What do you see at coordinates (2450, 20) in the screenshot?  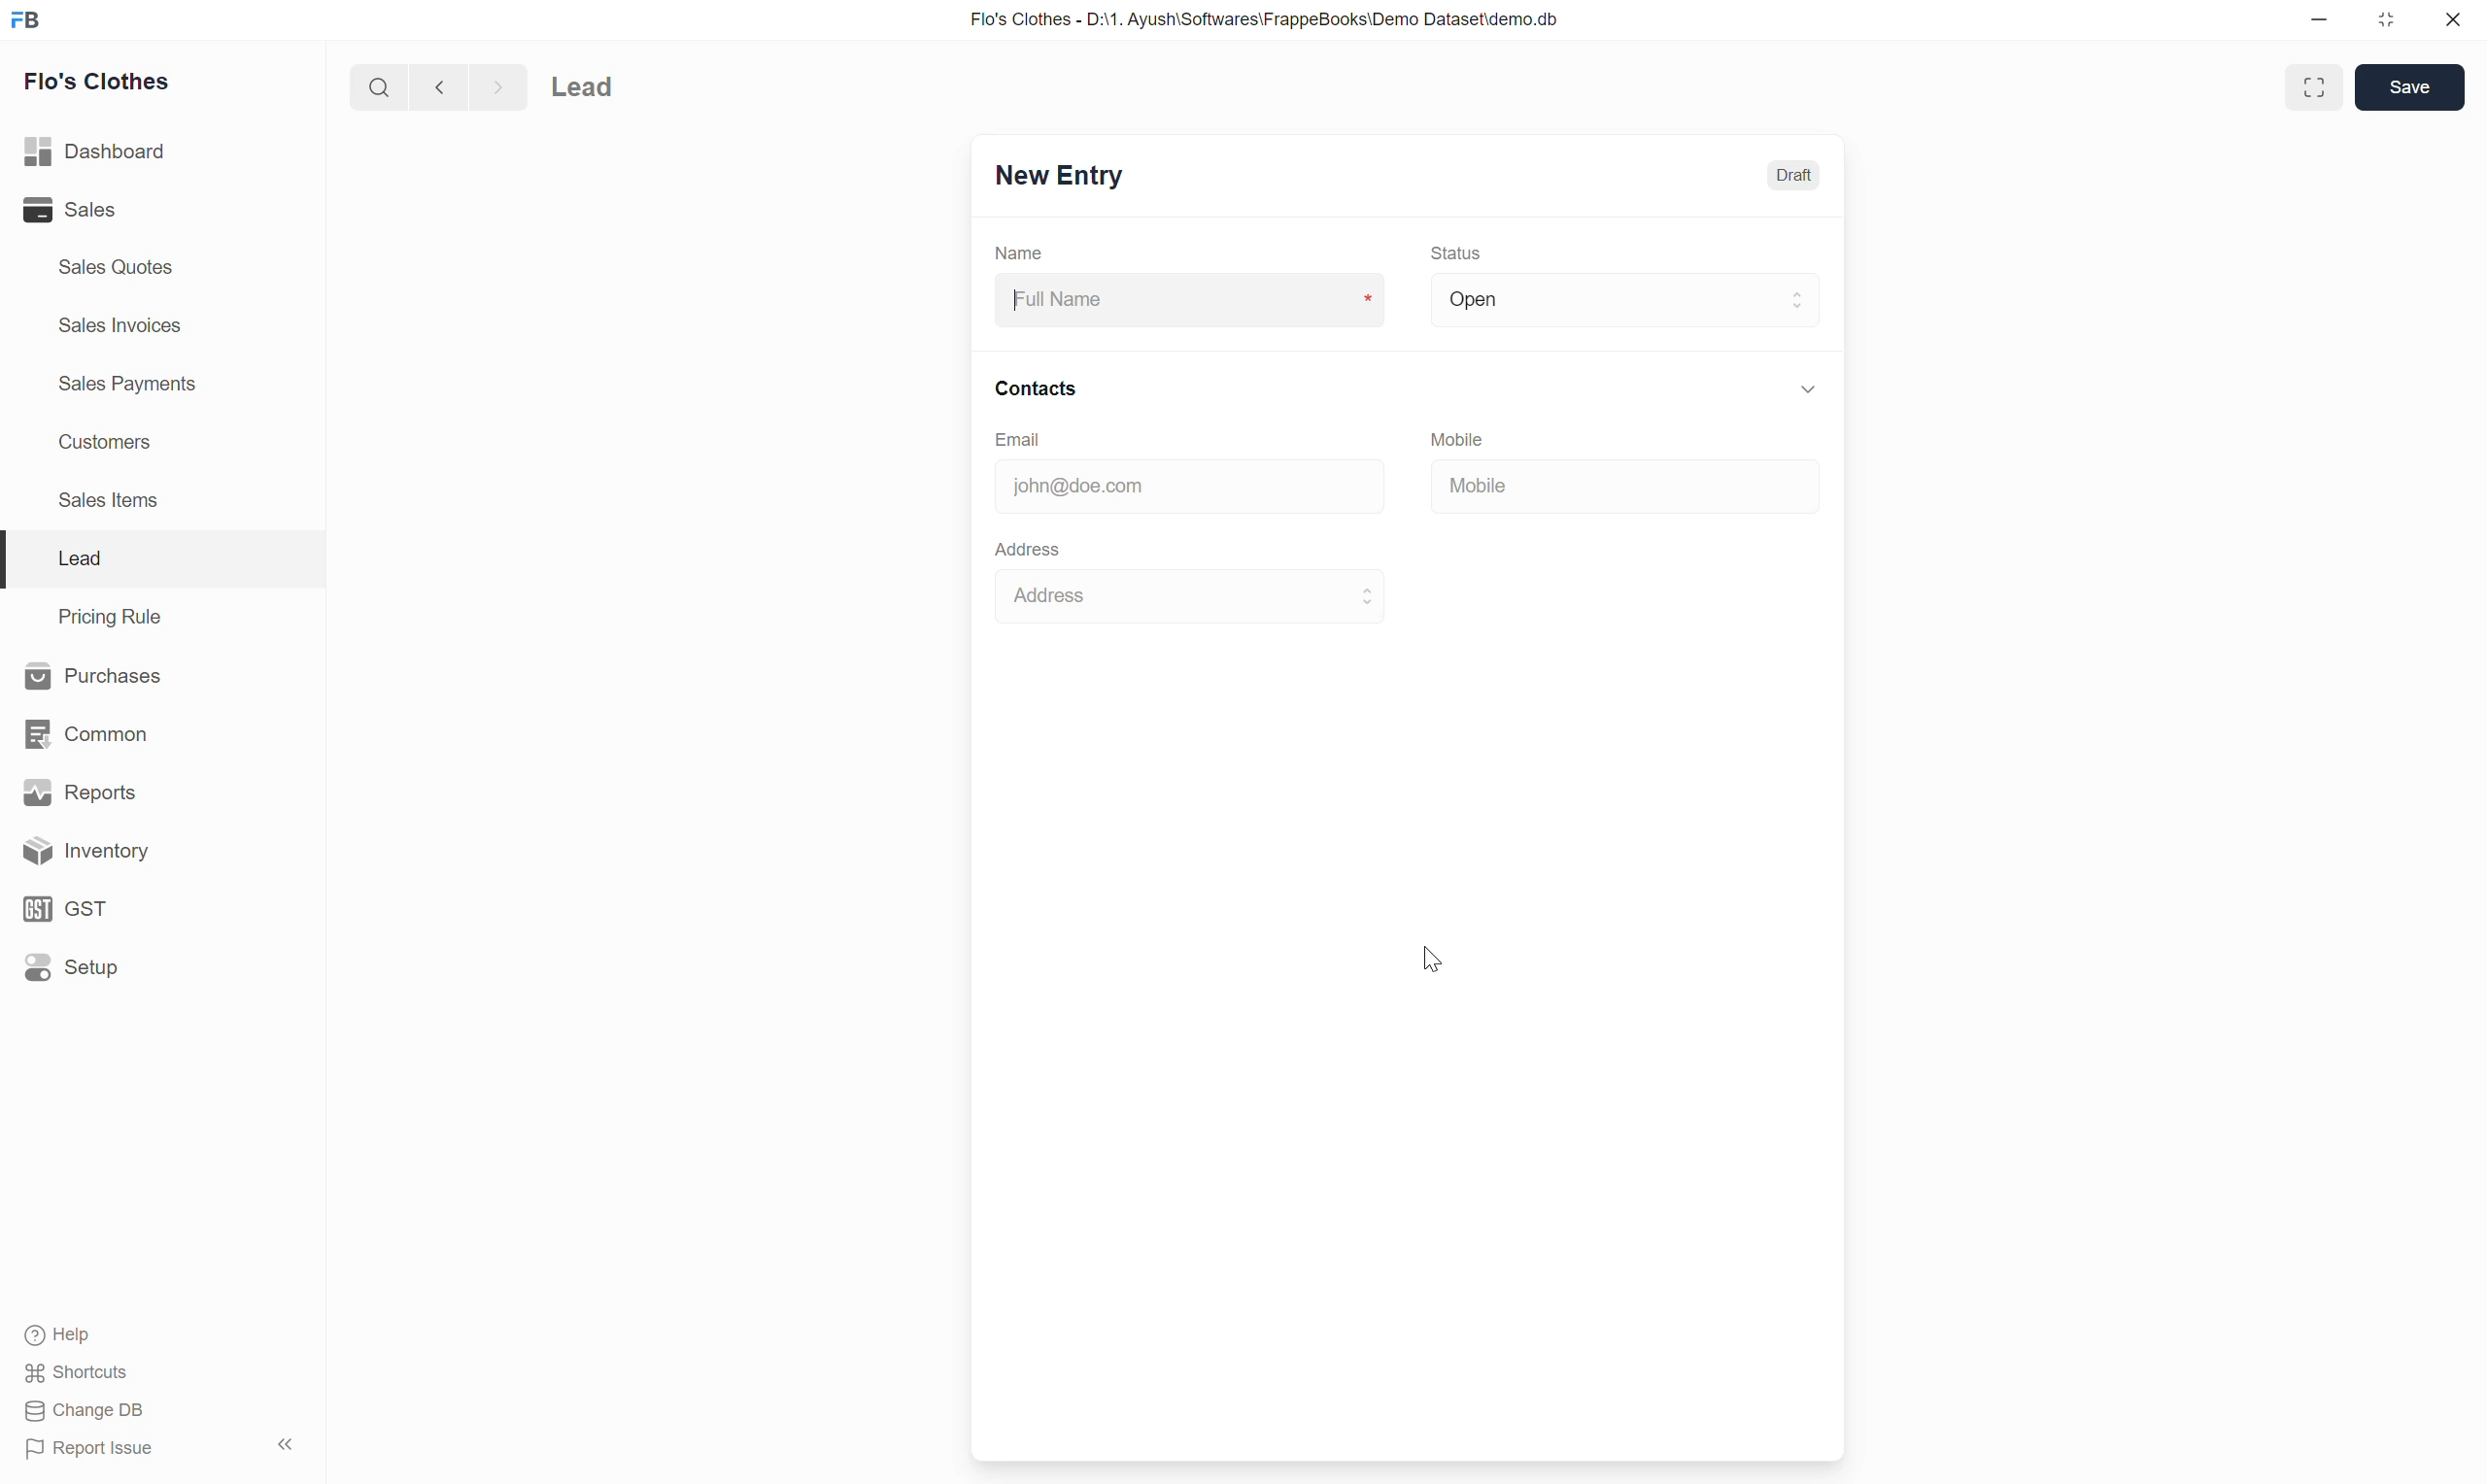 I see `close` at bounding box center [2450, 20].